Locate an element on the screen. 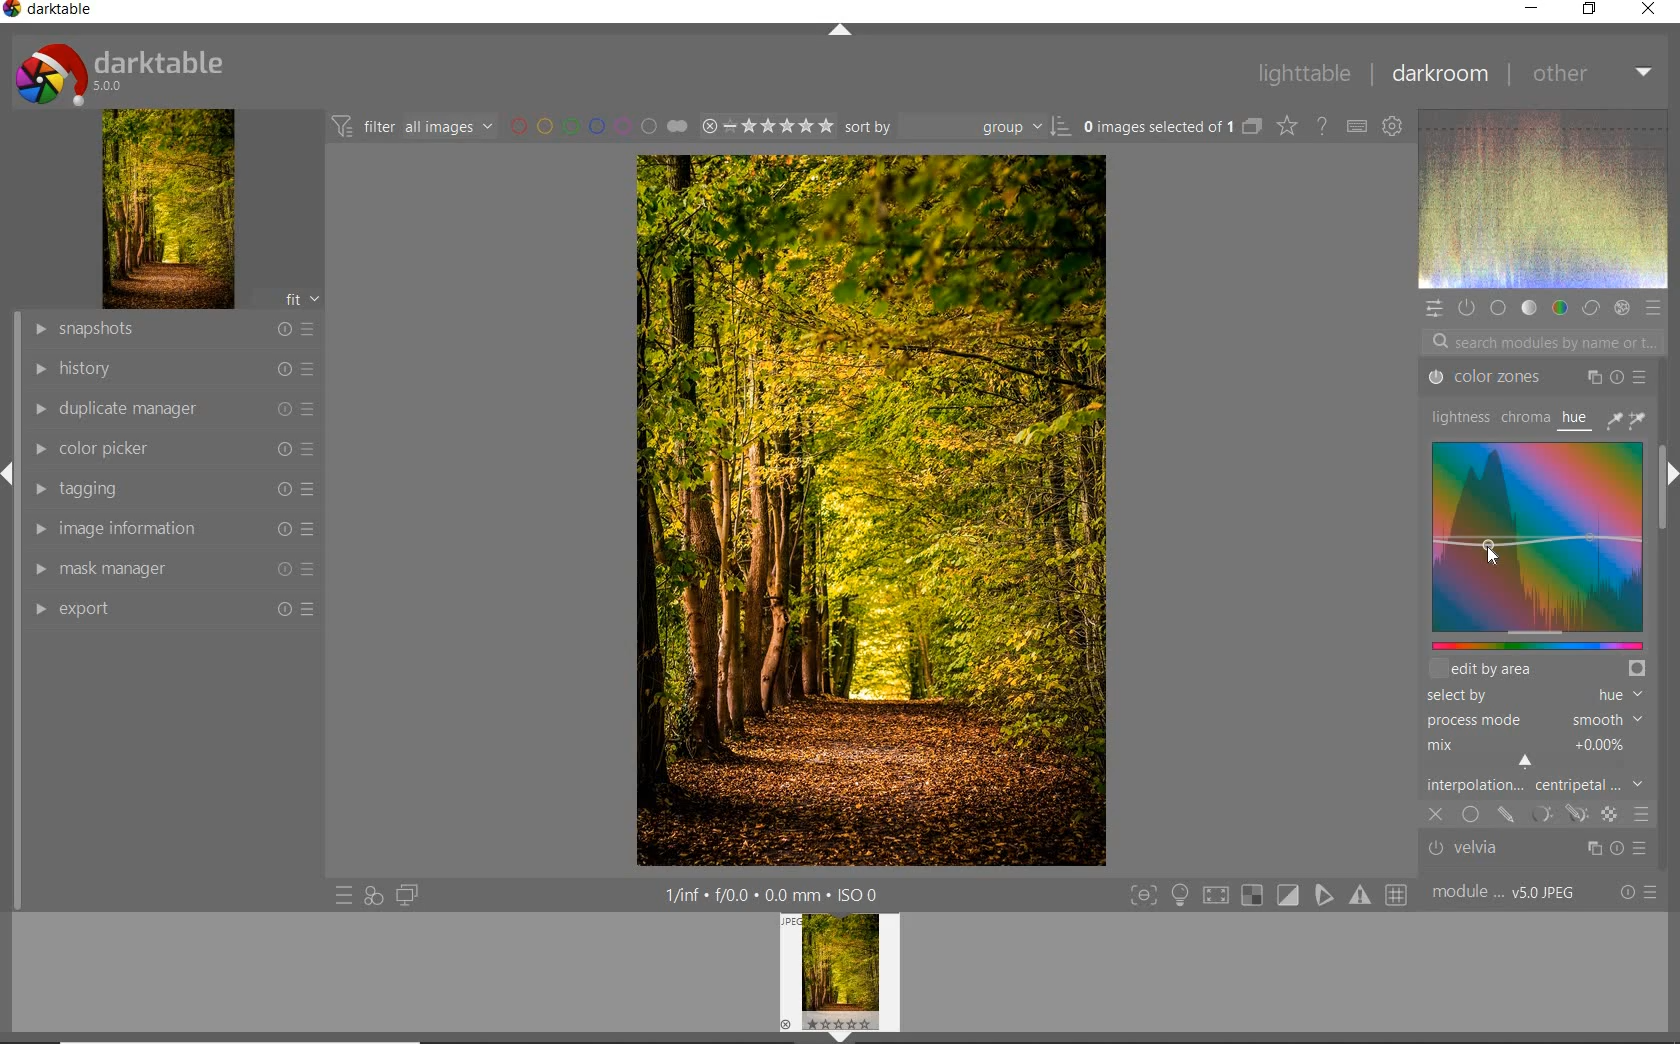 The image size is (1680, 1044). color picker tools is located at coordinates (1631, 418).